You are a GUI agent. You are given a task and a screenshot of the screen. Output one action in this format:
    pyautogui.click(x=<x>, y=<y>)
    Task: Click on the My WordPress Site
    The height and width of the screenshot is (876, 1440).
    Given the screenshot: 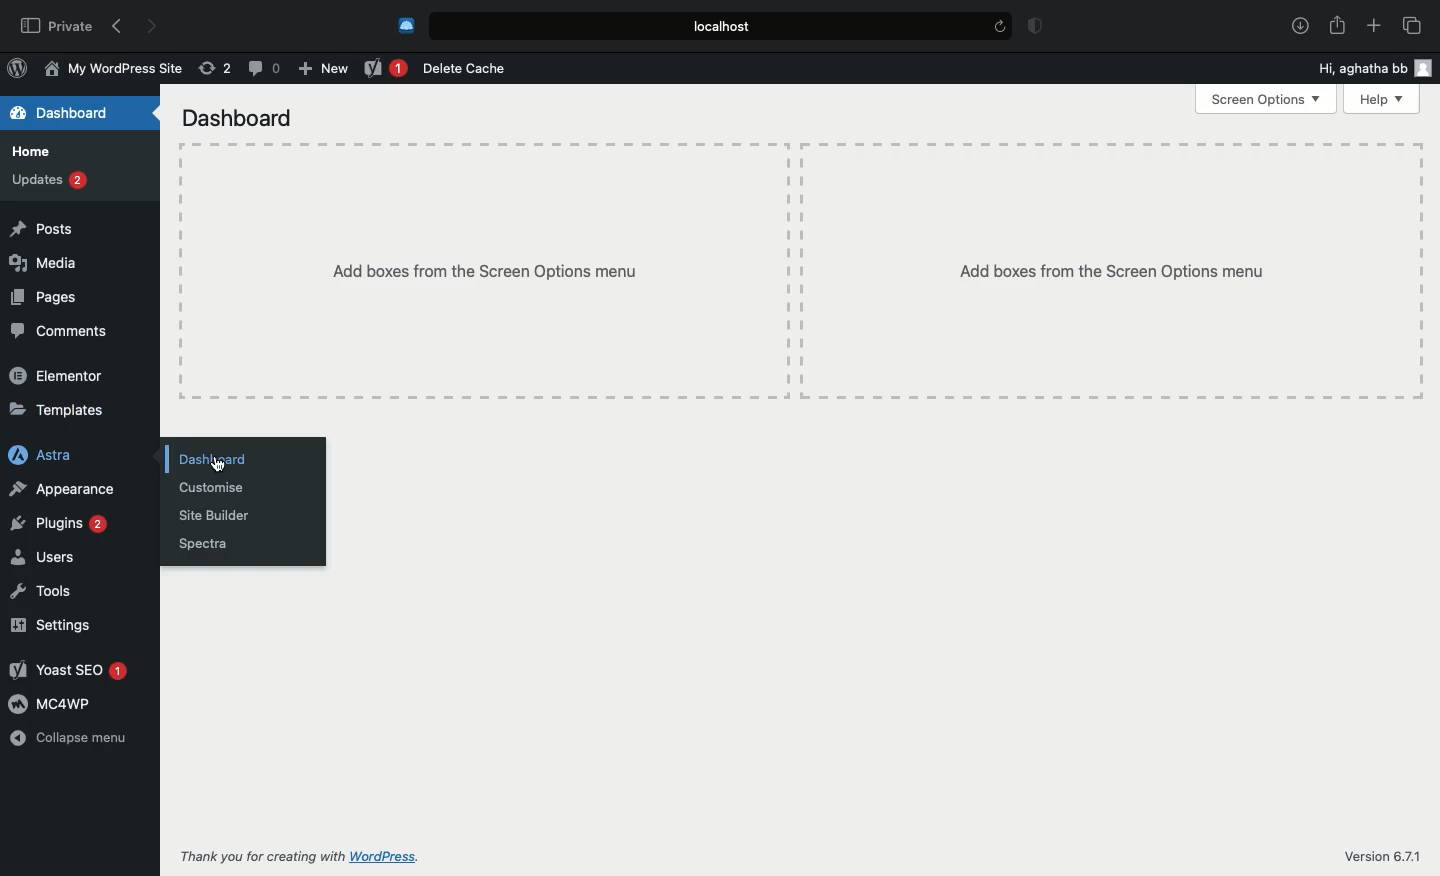 What is the action you would take?
    pyautogui.click(x=113, y=68)
    